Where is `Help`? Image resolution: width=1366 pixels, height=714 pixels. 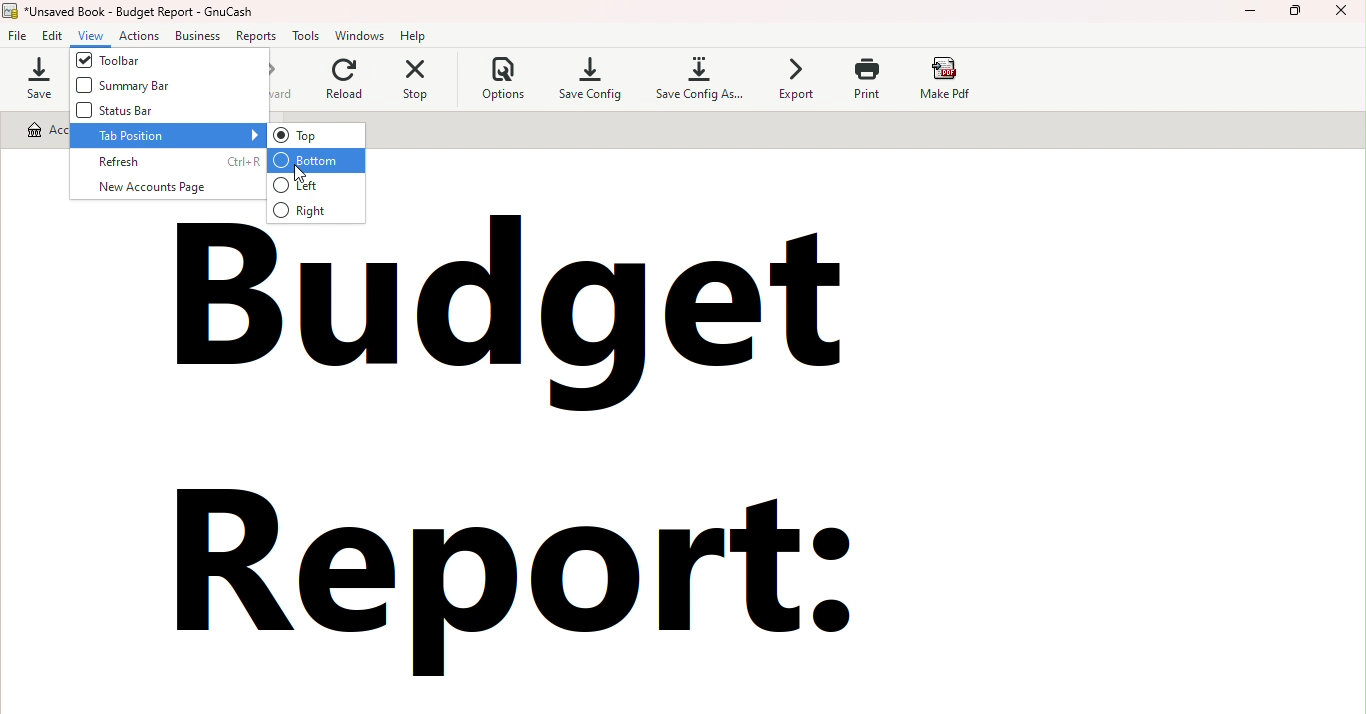 Help is located at coordinates (417, 35).